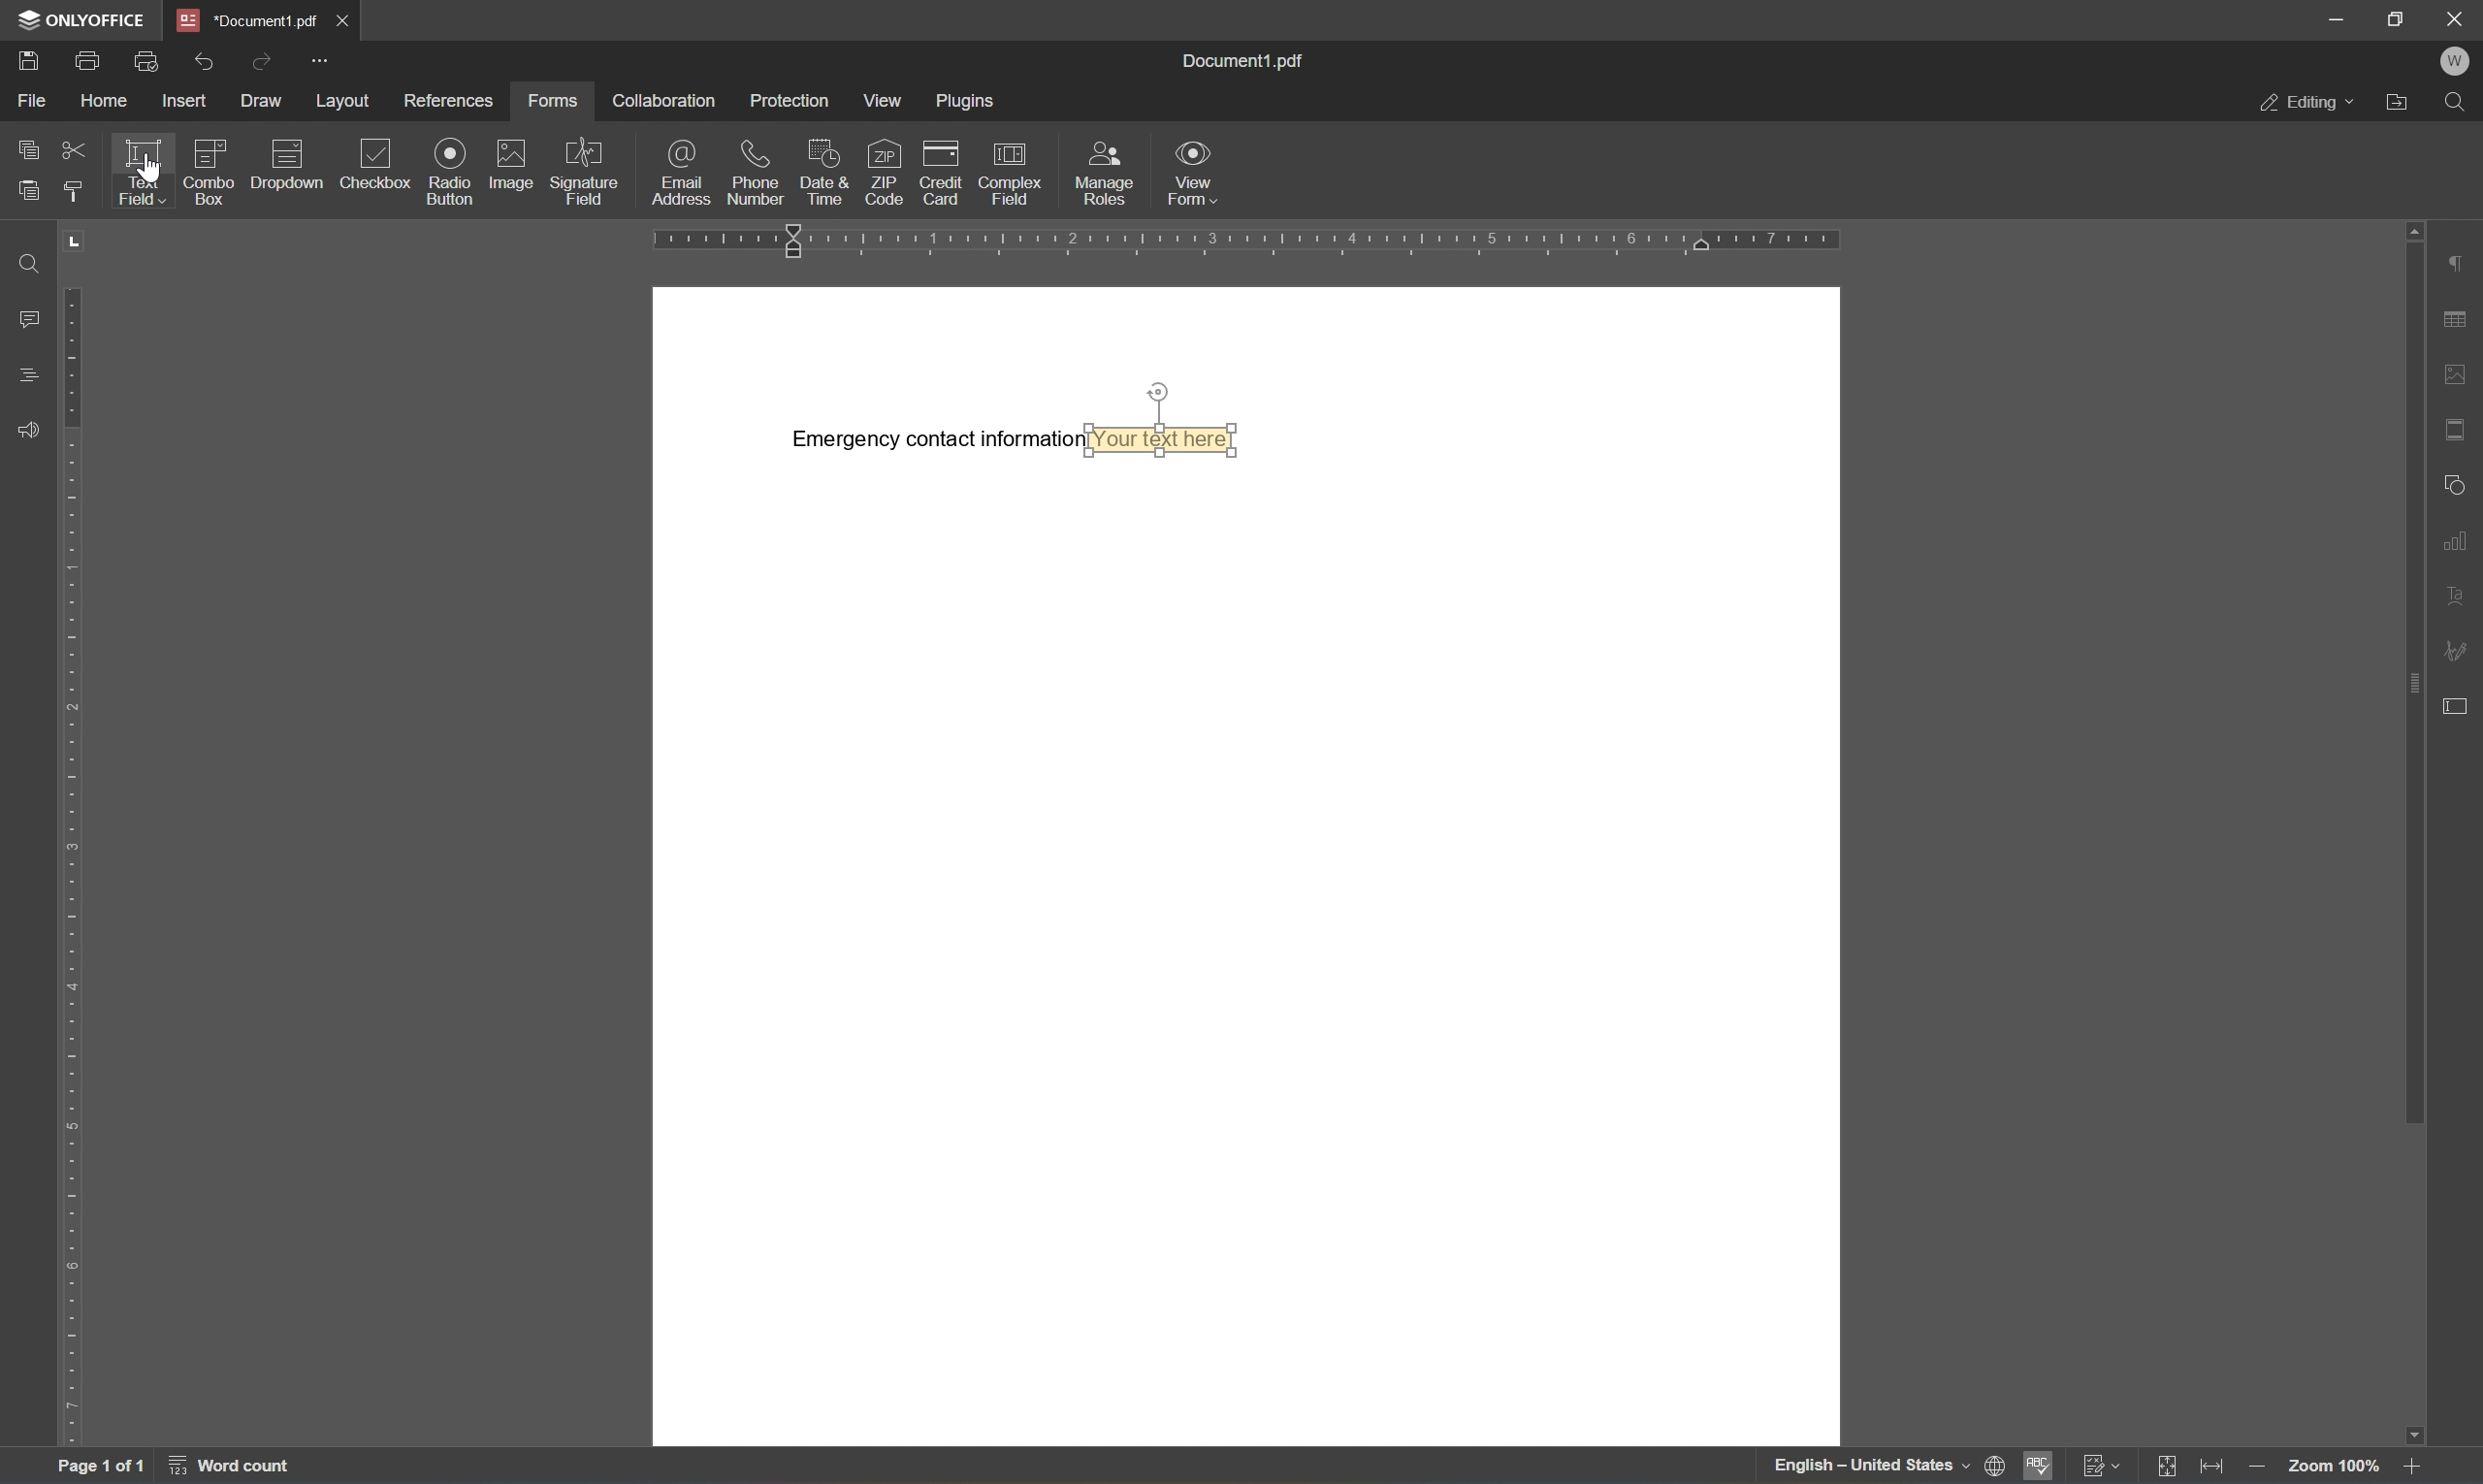  Describe the element at coordinates (341, 102) in the screenshot. I see `layout` at that location.